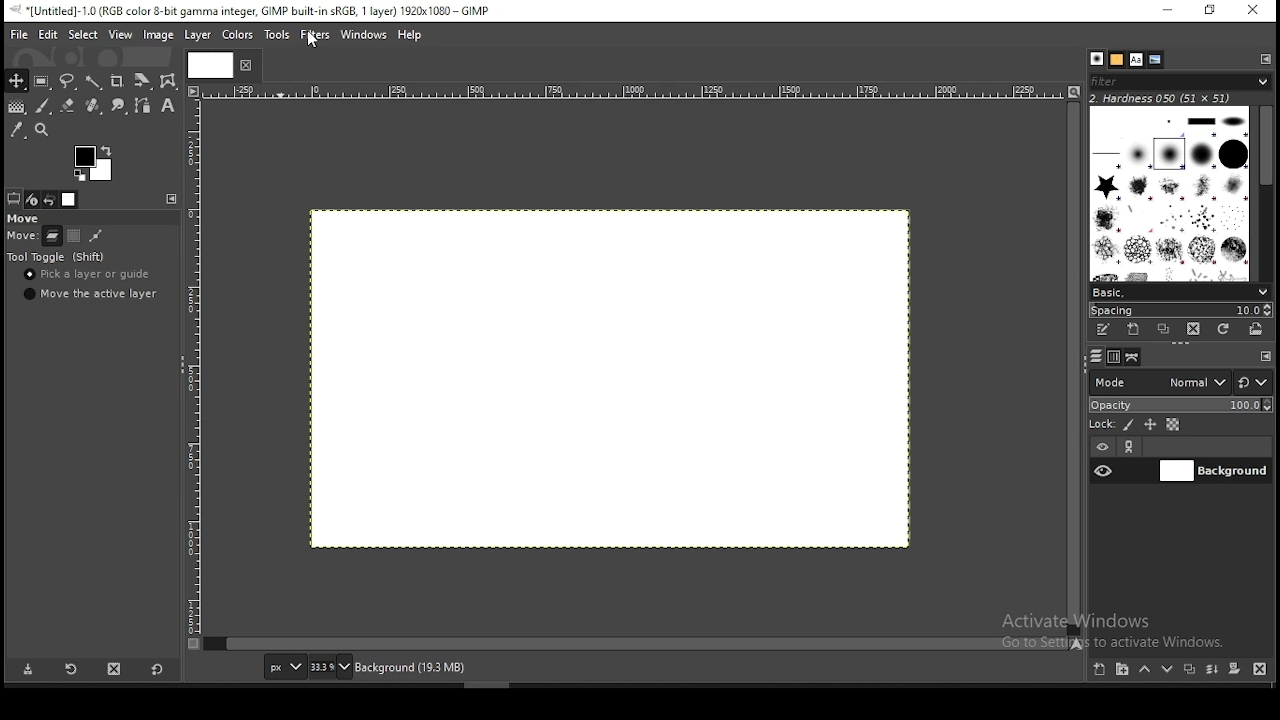 The image size is (1280, 720). What do you see at coordinates (1211, 671) in the screenshot?
I see `merge layer` at bounding box center [1211, 671].